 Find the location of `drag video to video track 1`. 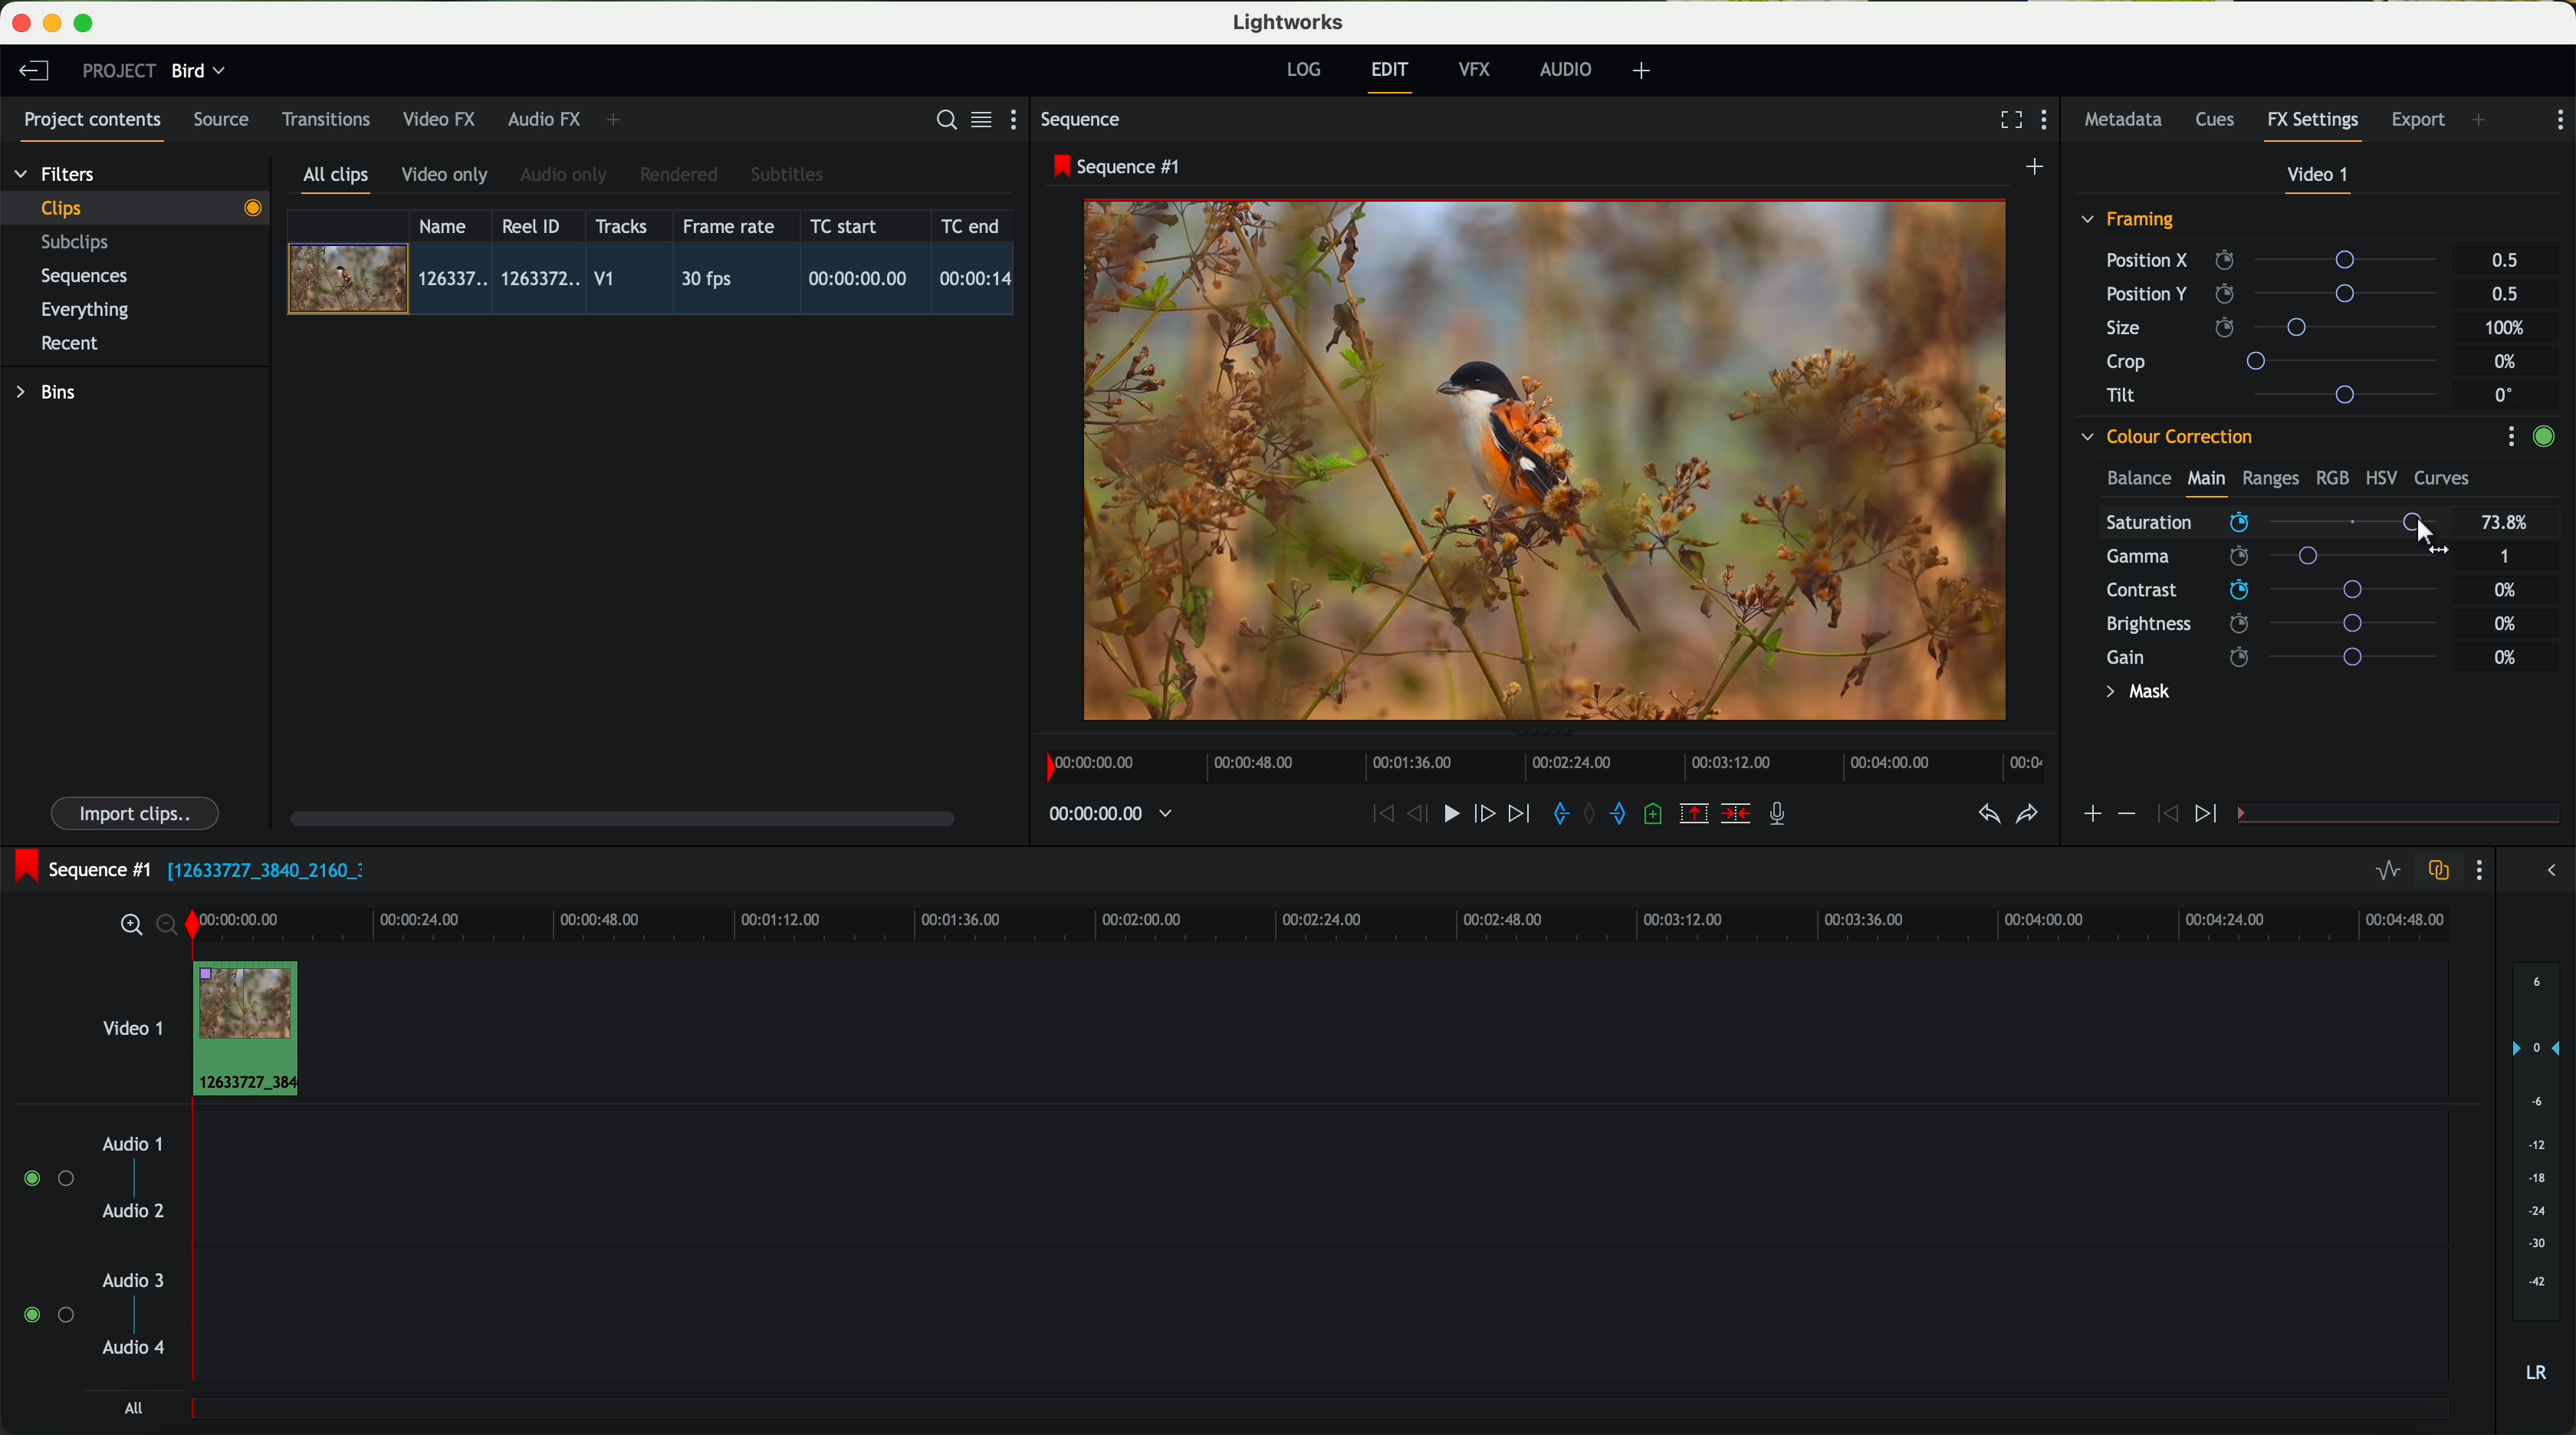

drag video to video track 1 is located at coordinates (254, 1030).